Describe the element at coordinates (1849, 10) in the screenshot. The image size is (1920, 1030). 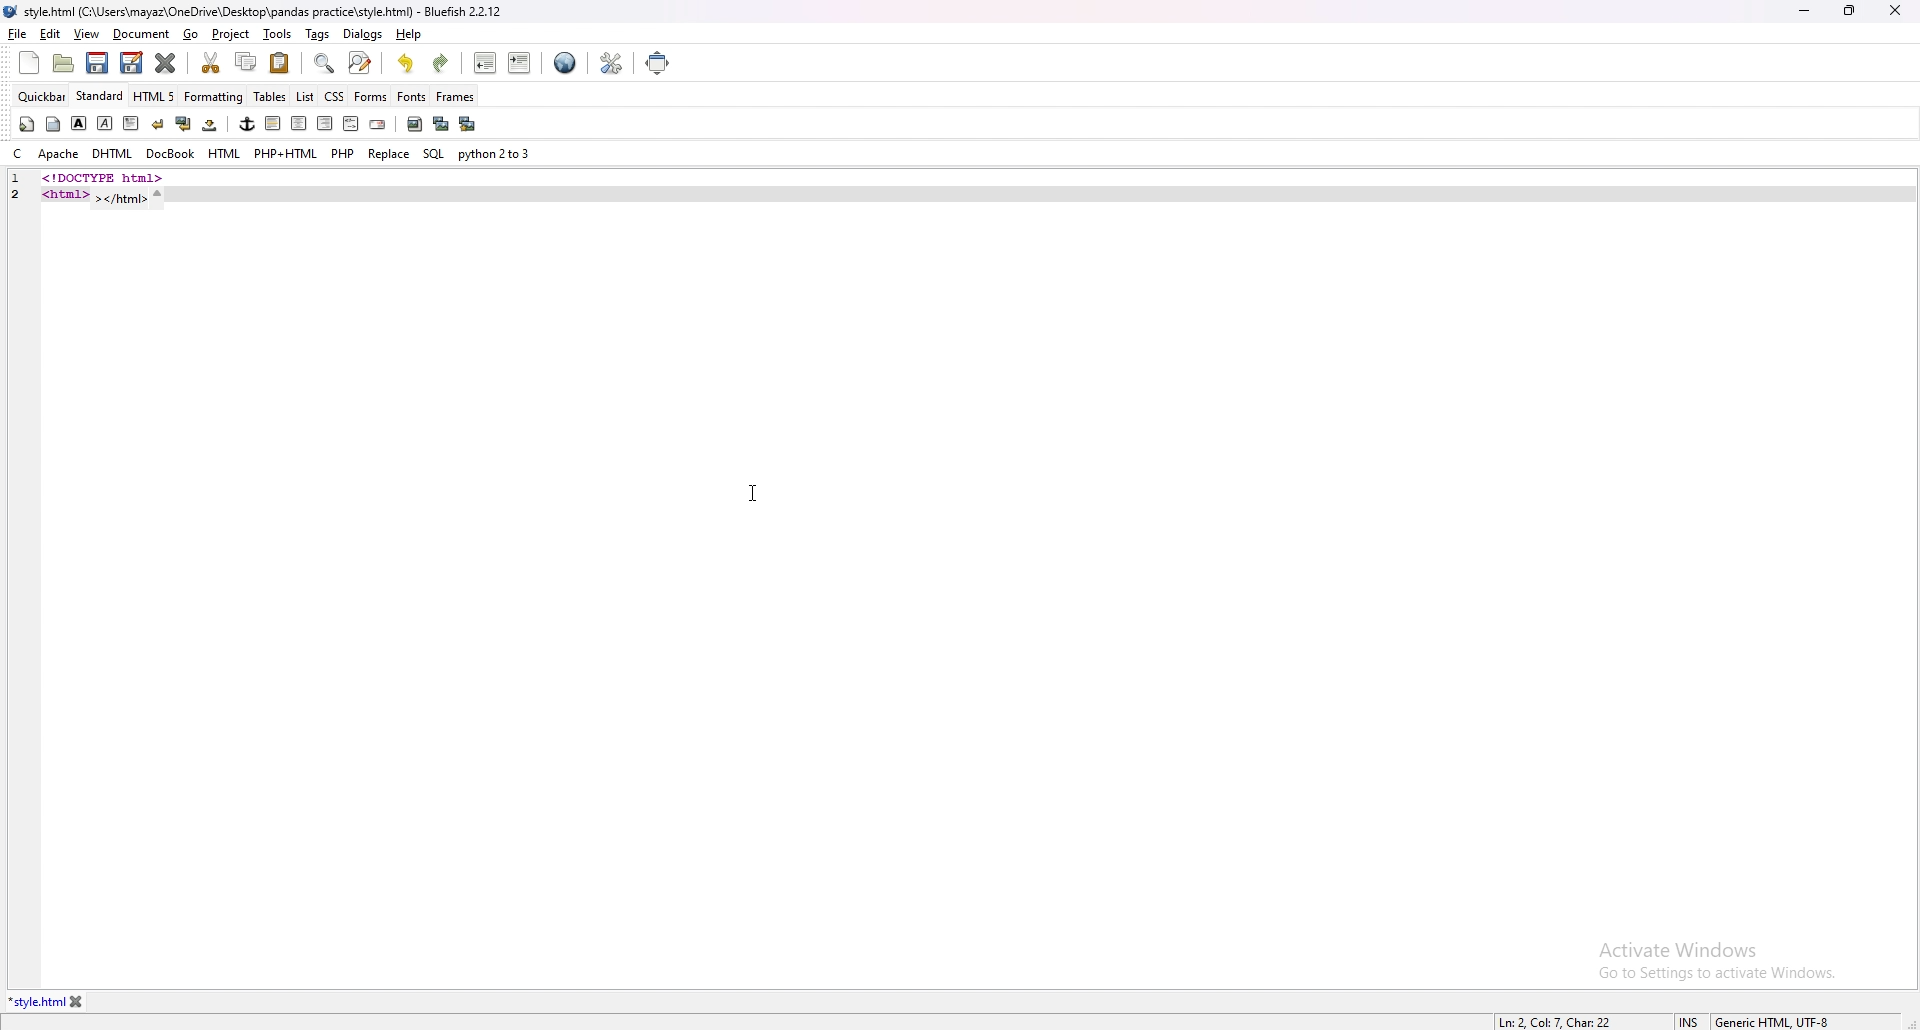
I see `resize` at that location.